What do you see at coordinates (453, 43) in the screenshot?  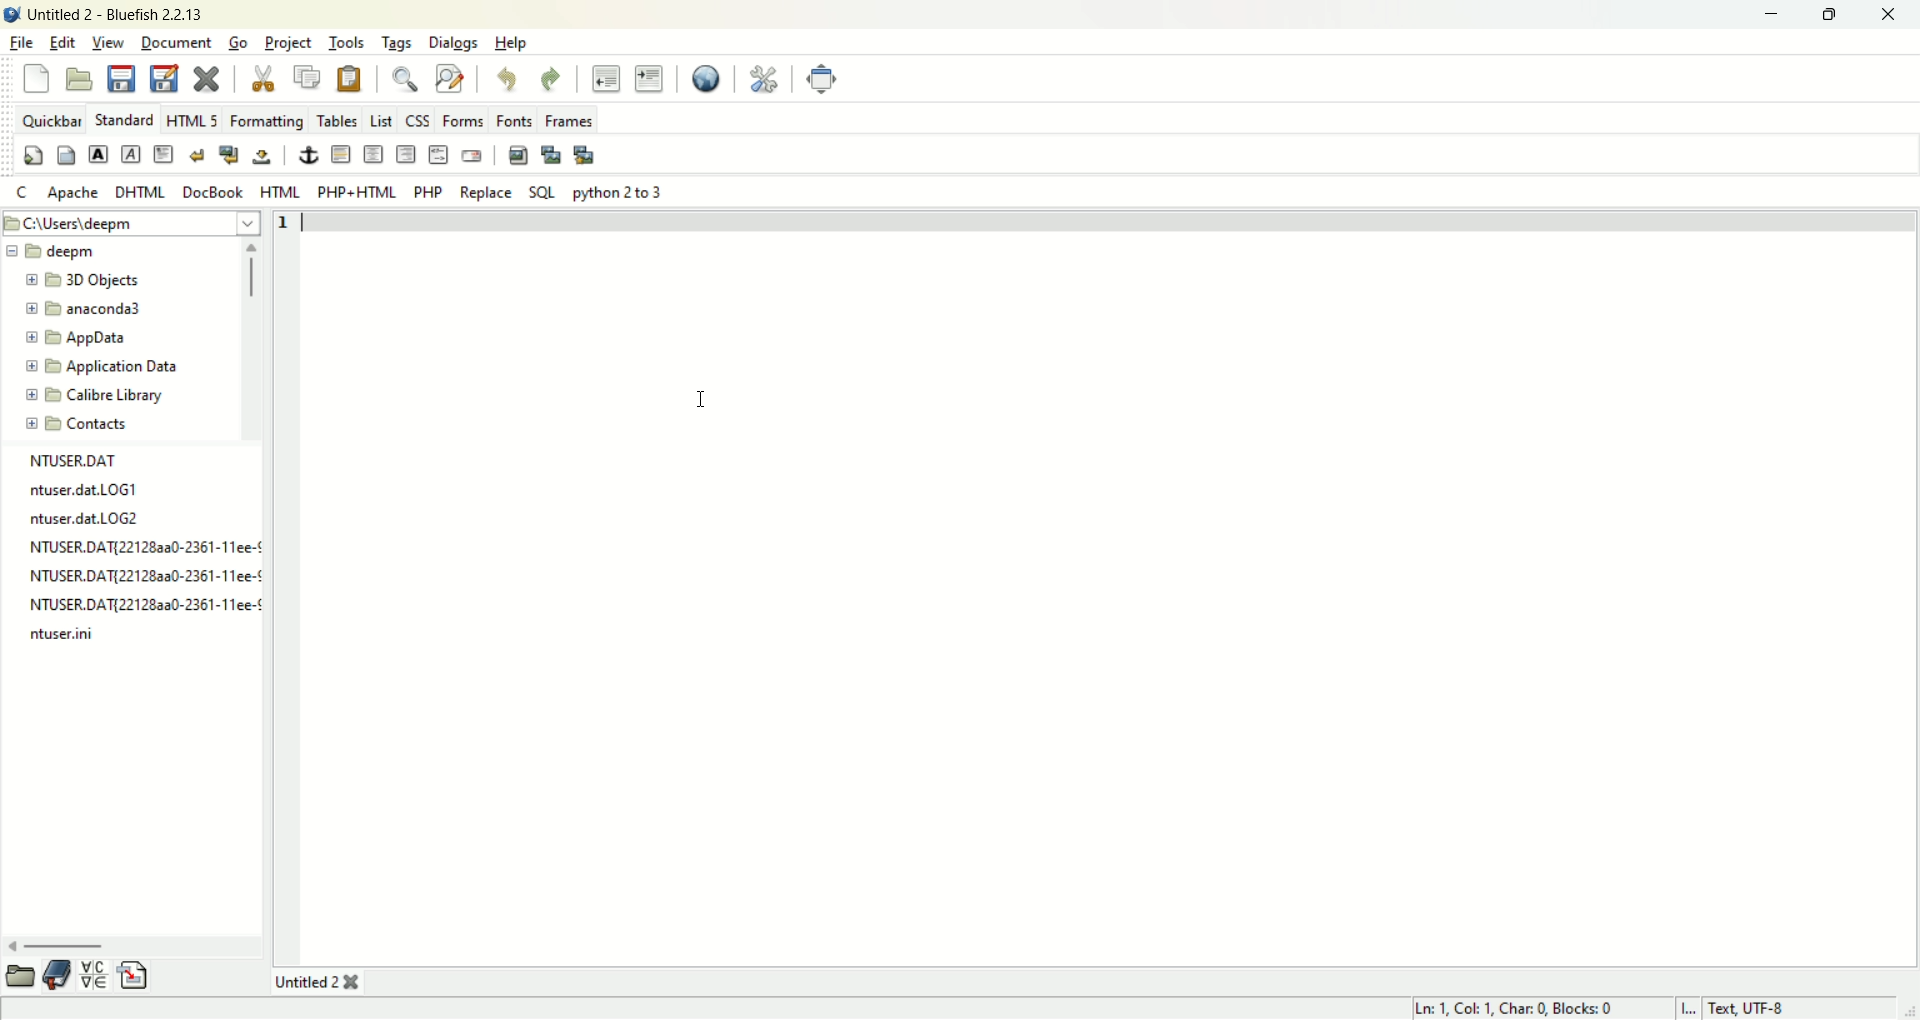 I see `dialogs` at bounding box center [453, 43].